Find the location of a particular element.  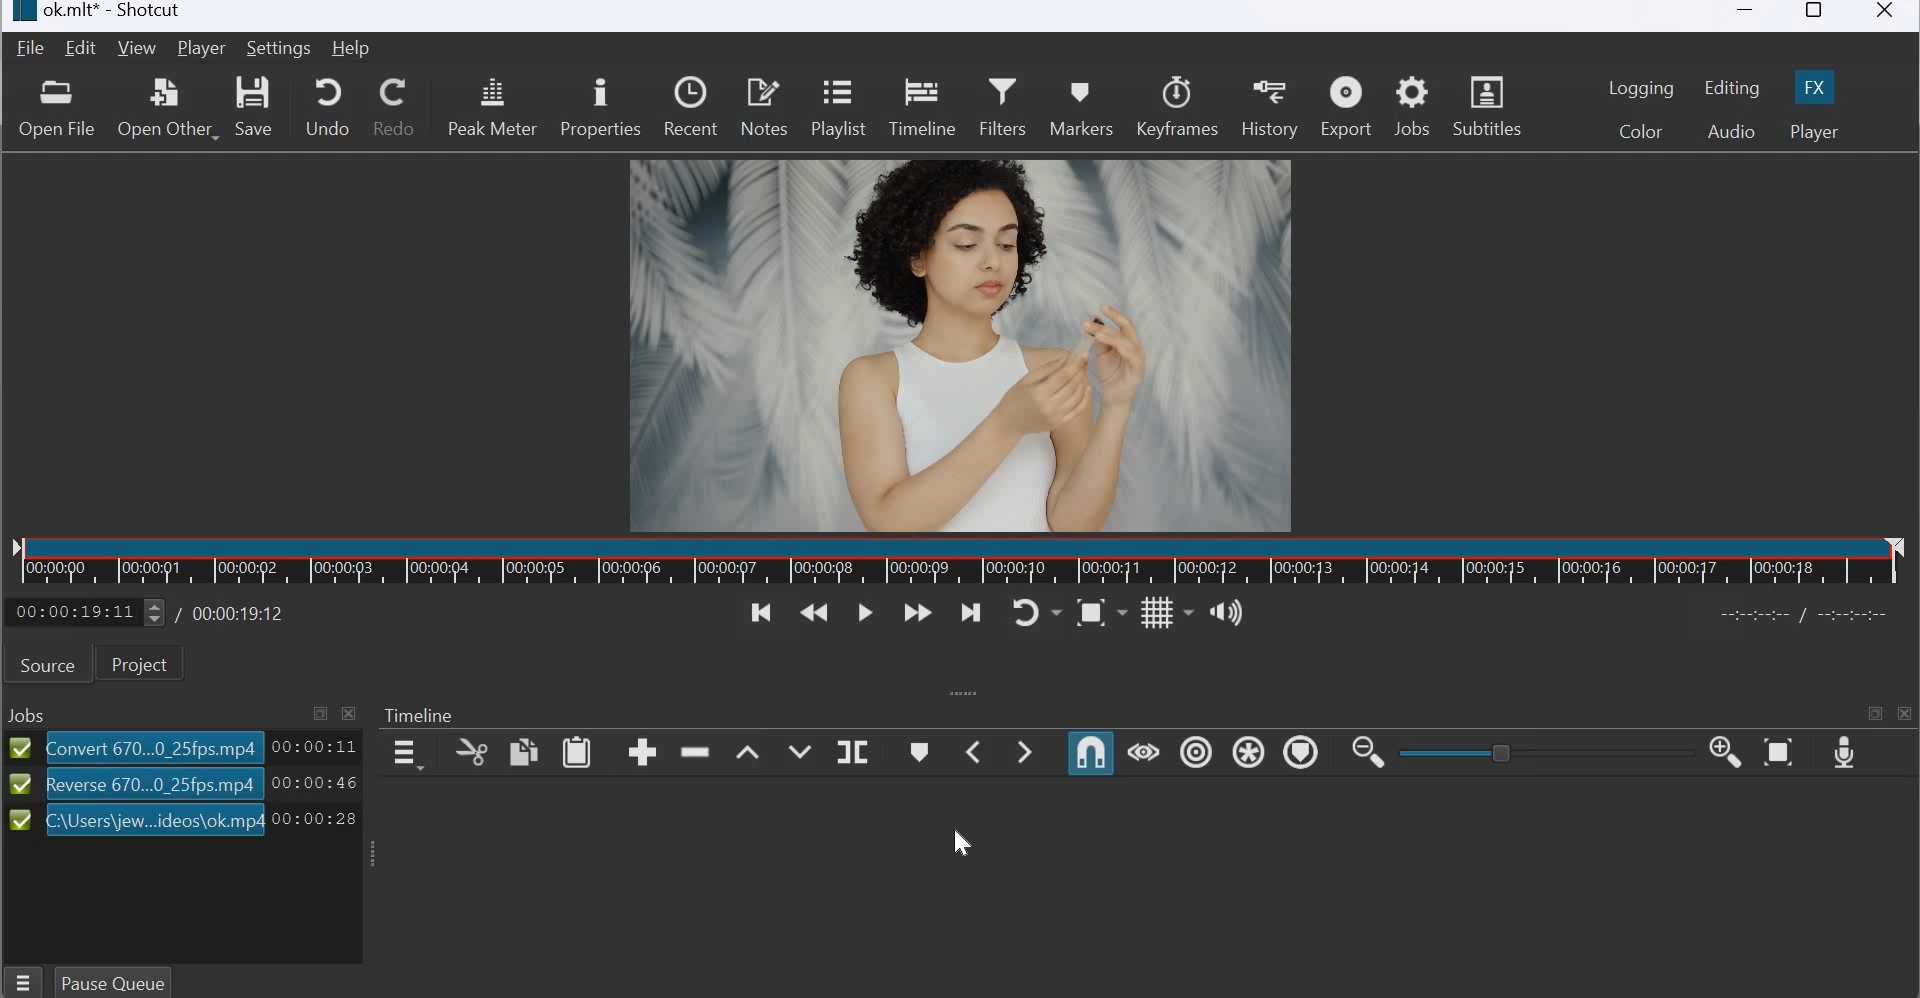

checkmark is located at coordinates (20, 788).